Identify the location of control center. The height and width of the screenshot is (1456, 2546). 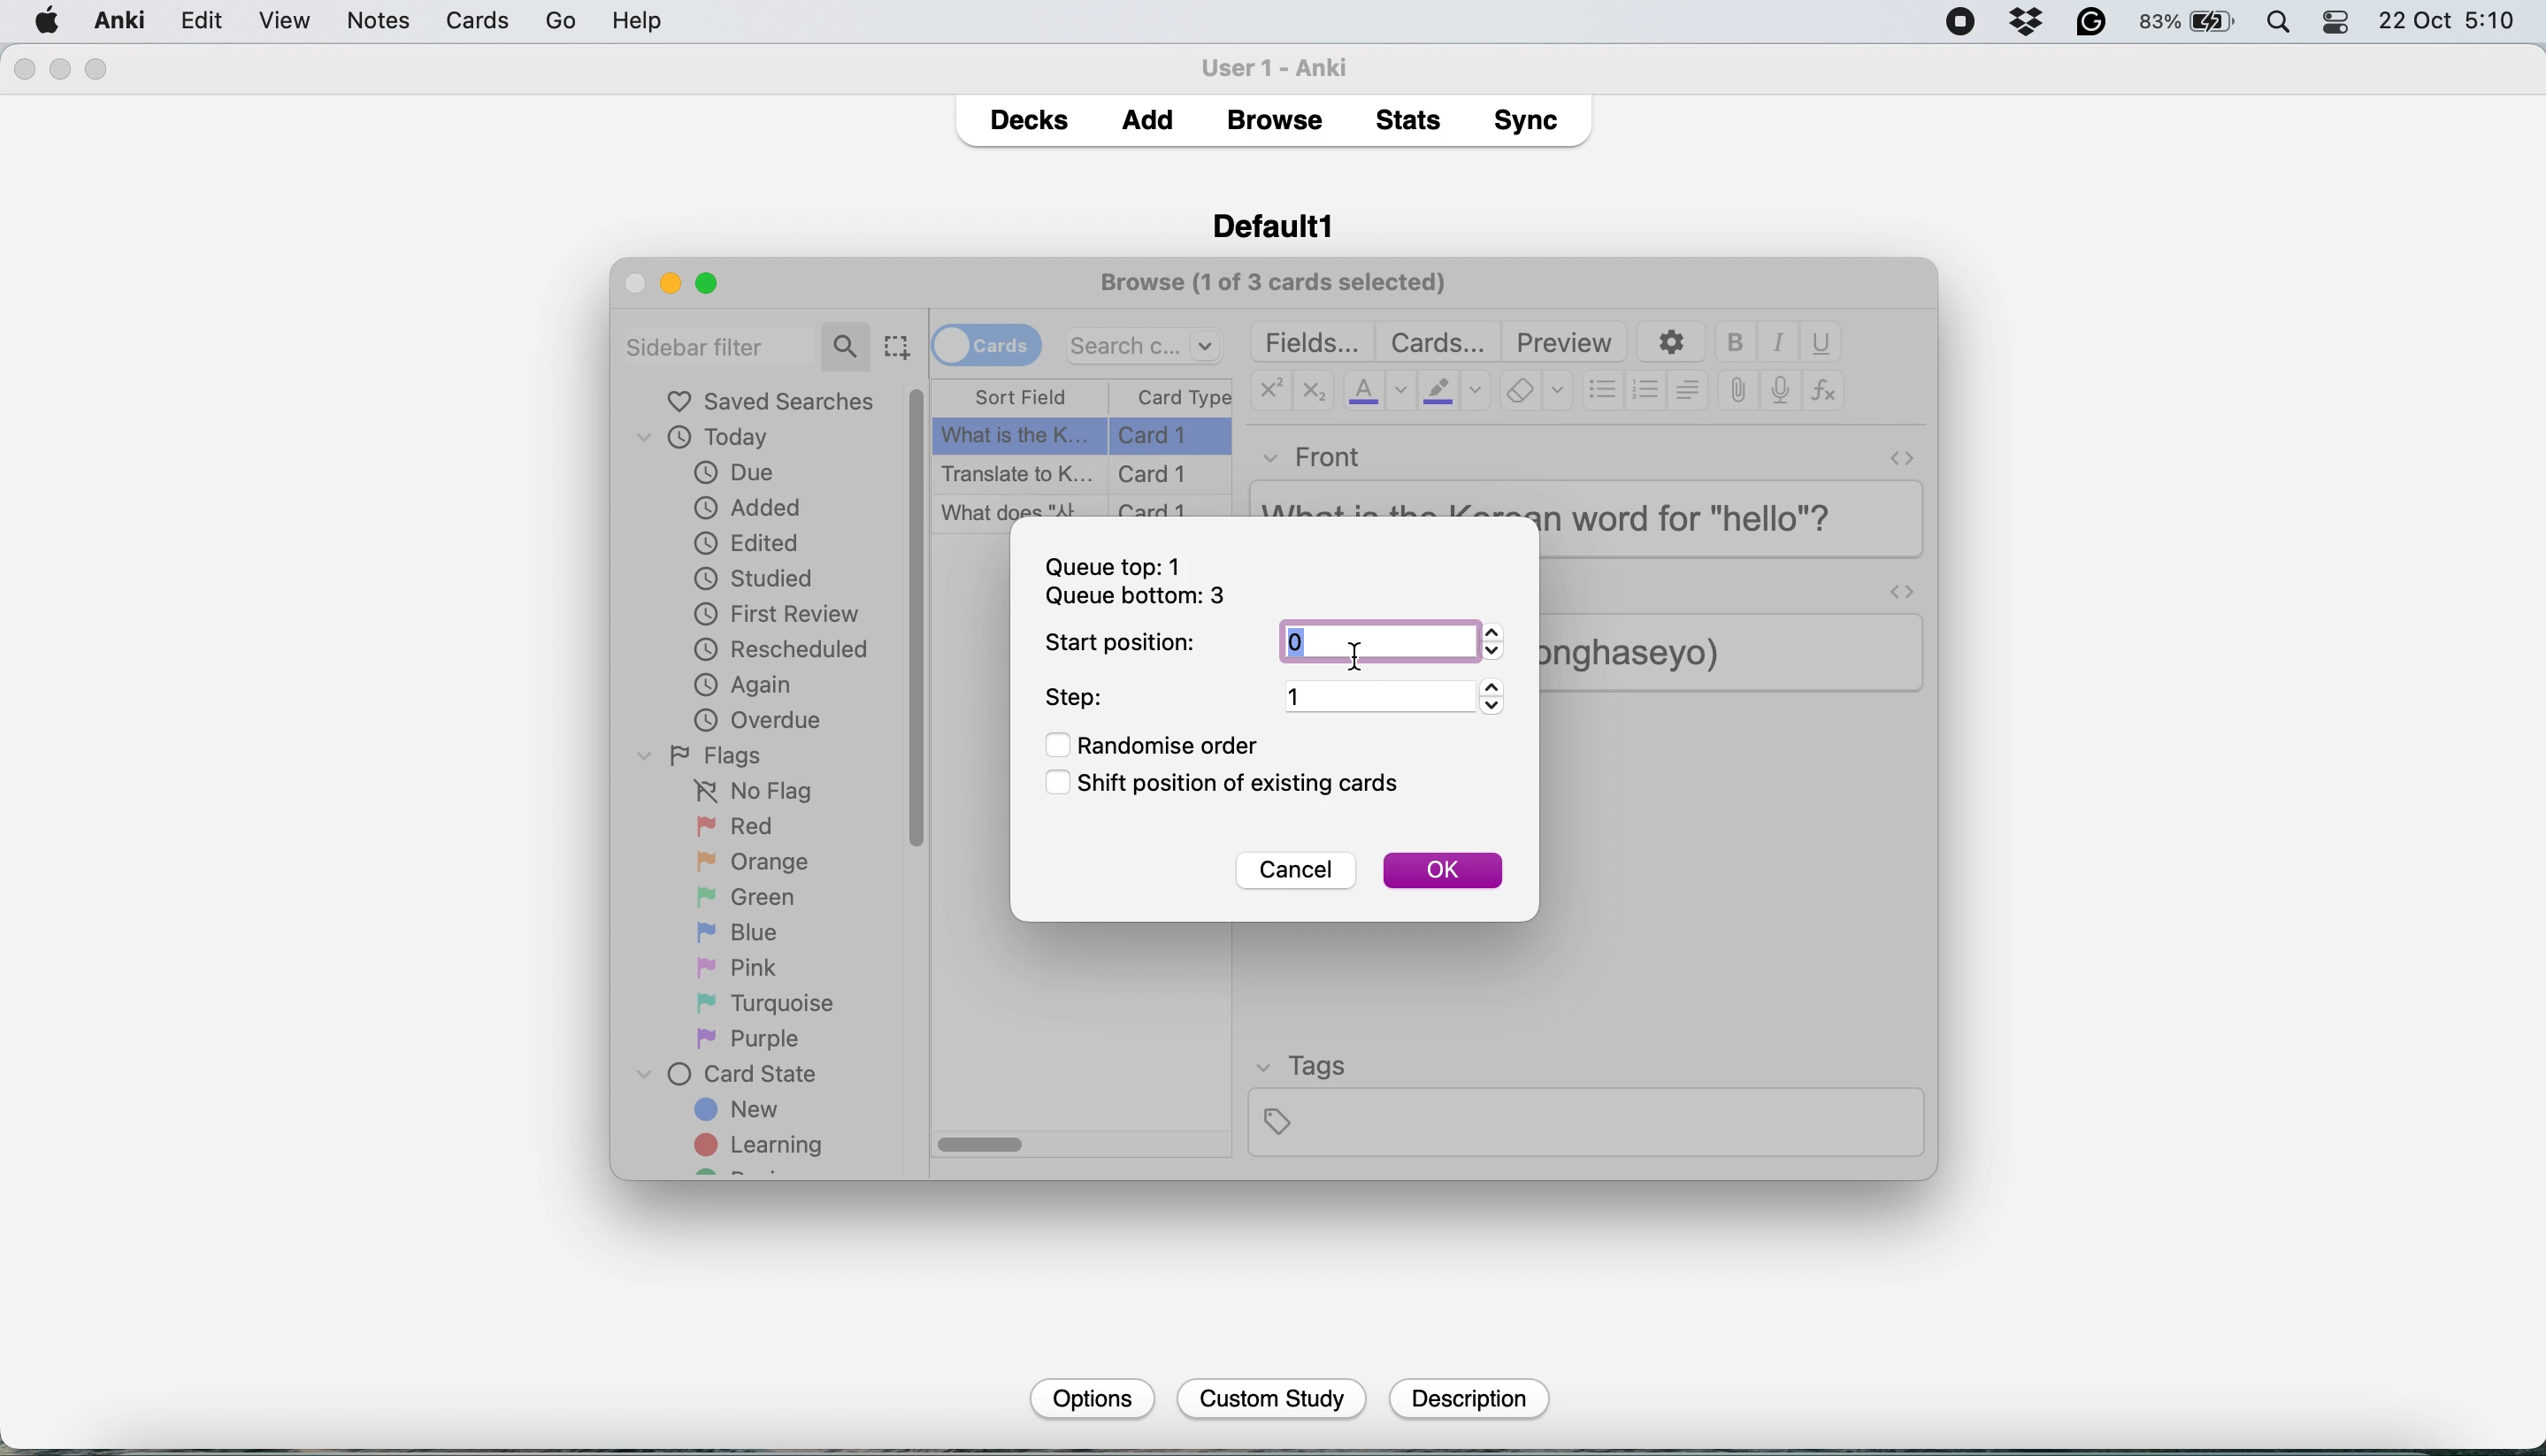
(2338, 23).